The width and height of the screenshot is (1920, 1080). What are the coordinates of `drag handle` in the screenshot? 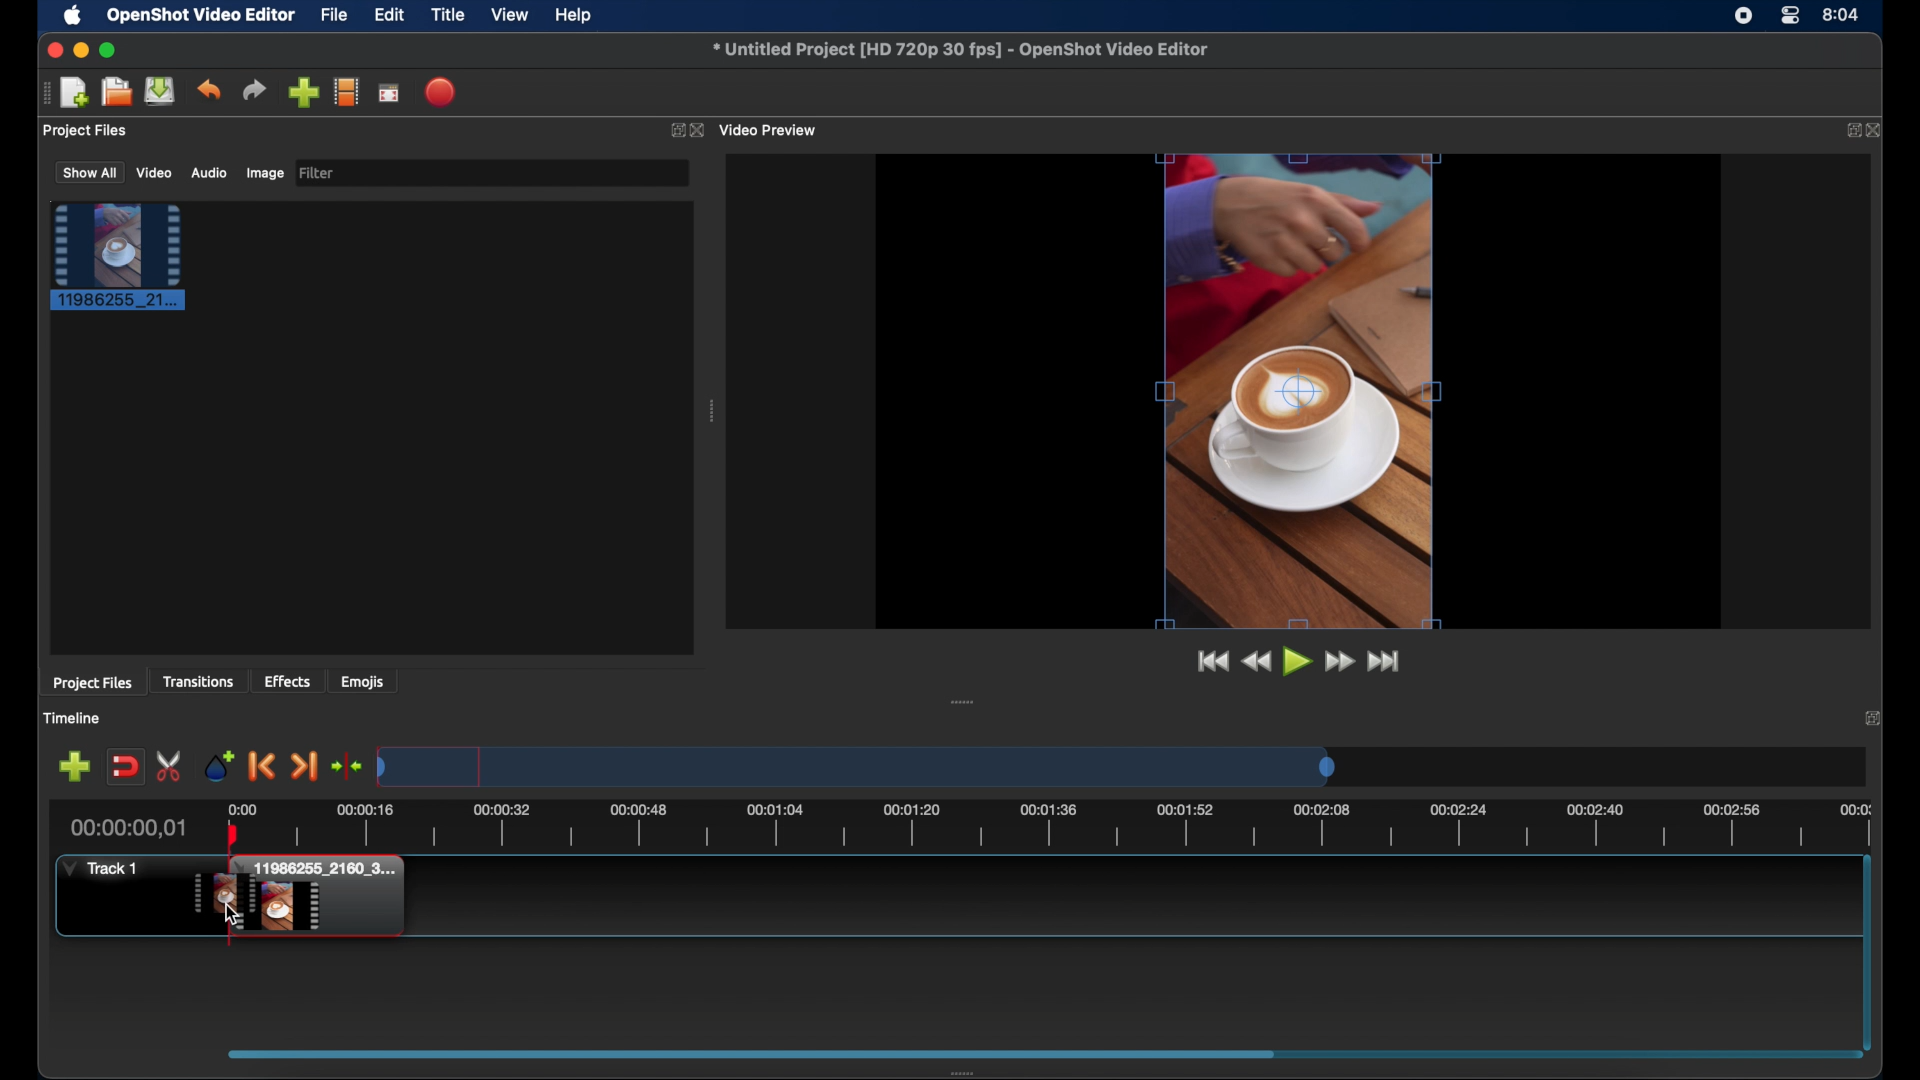 It's located at (974, 1069).